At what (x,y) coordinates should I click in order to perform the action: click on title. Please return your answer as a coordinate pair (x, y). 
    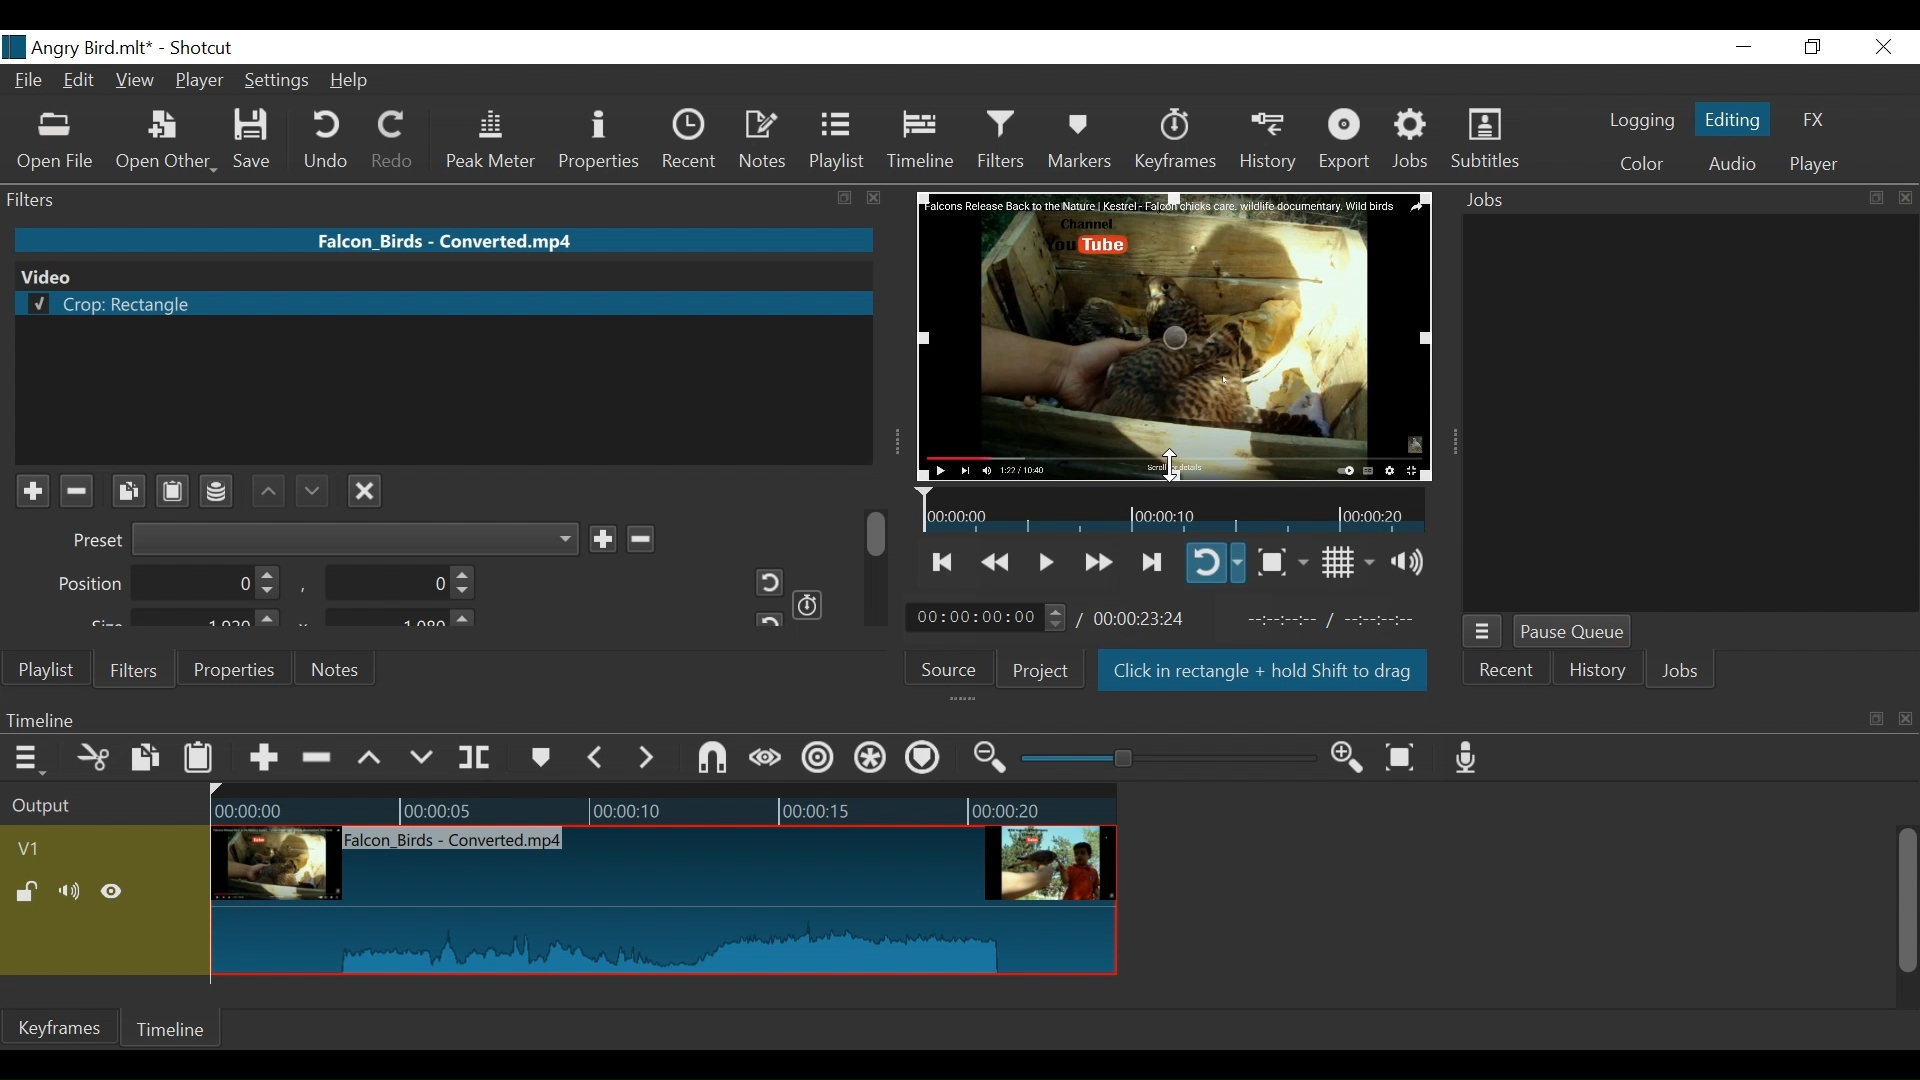
    Looking at the image, I should click on (148, 46).